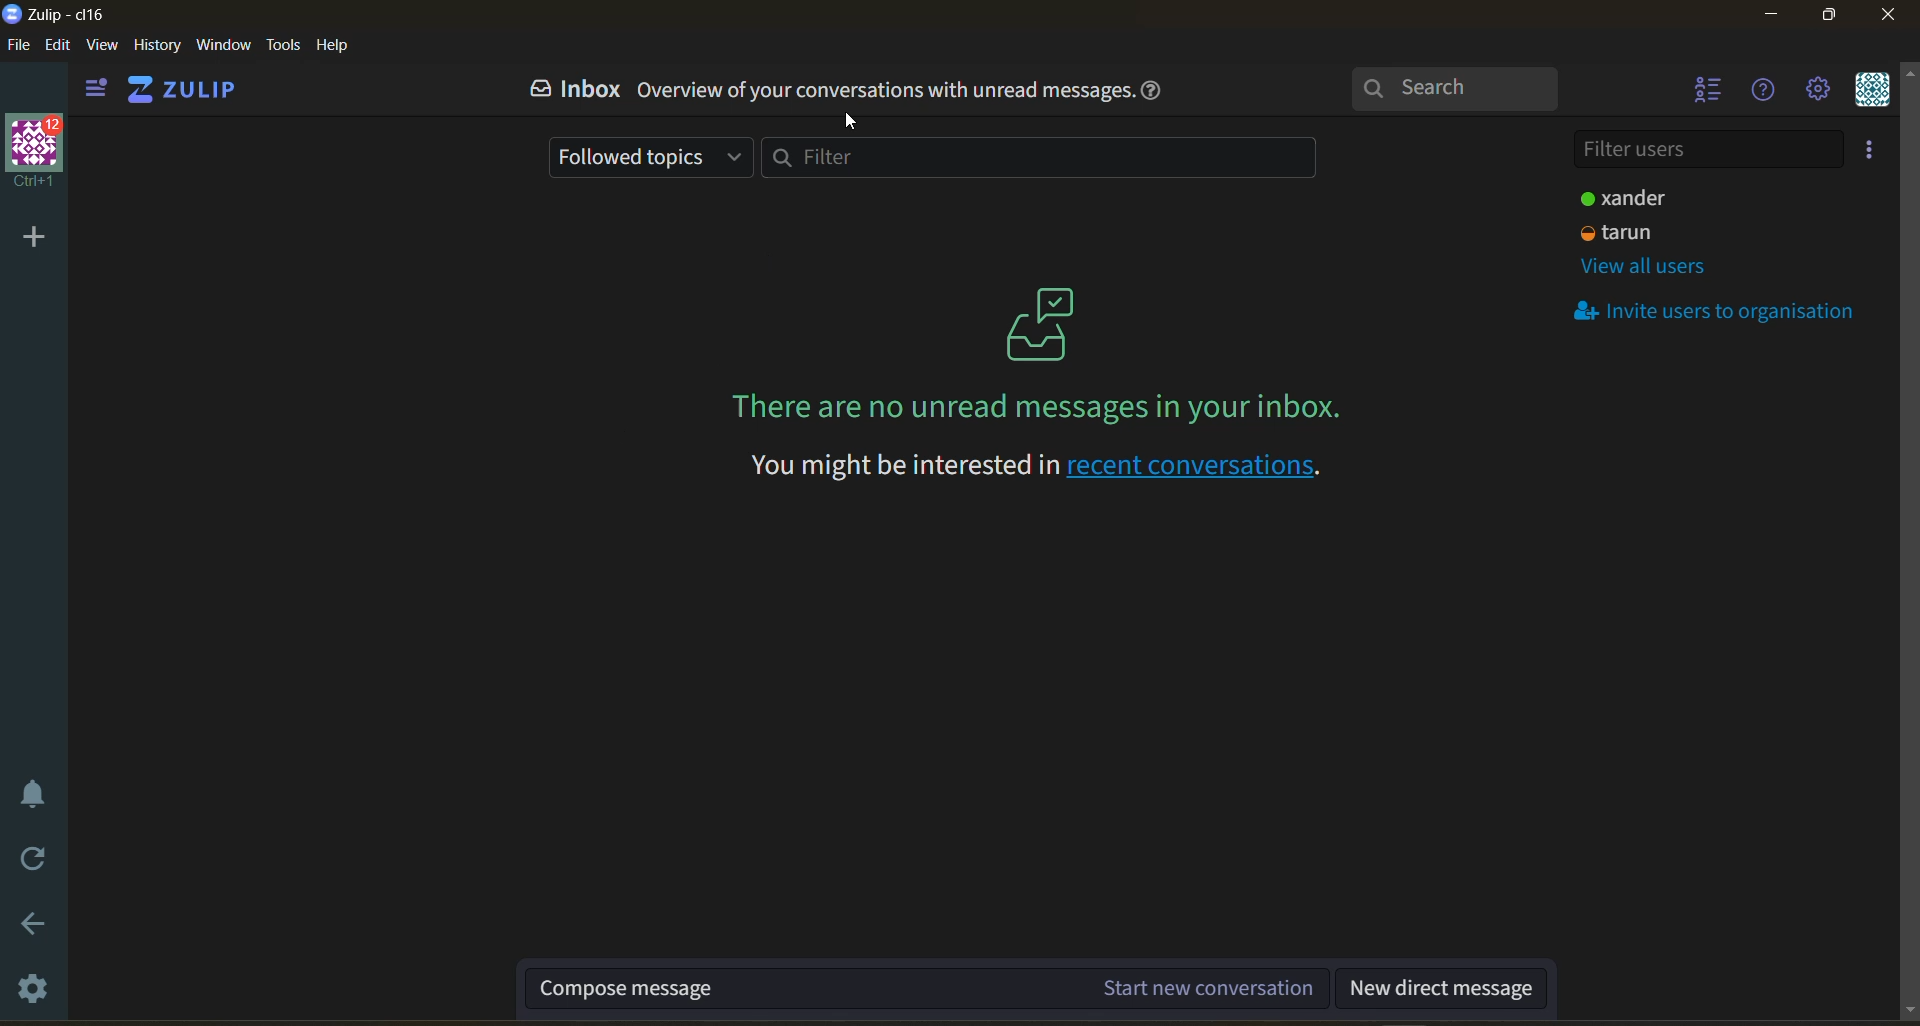 The image size is (1920, 1026). I want to click on view all users, so click(1654, 268).